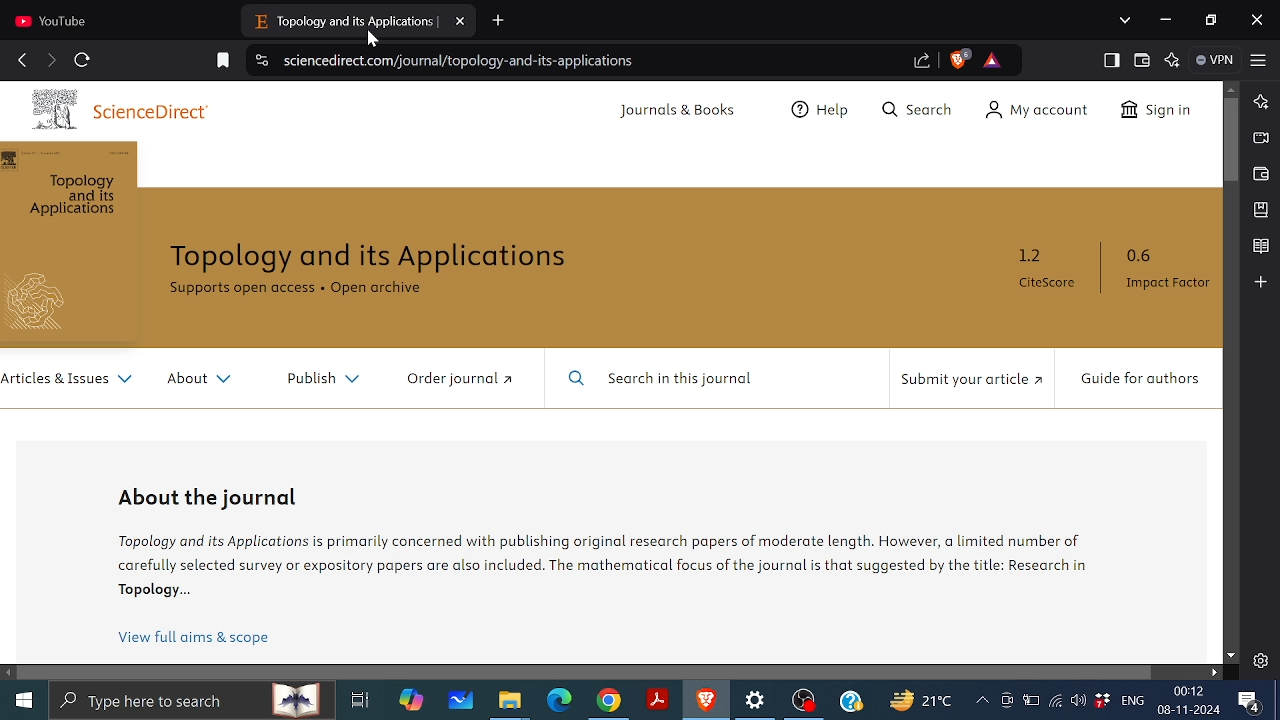  What do you see at coordinates (50, 60) in the screenshot?
I see `move forward` at bounding box center [50, 60].